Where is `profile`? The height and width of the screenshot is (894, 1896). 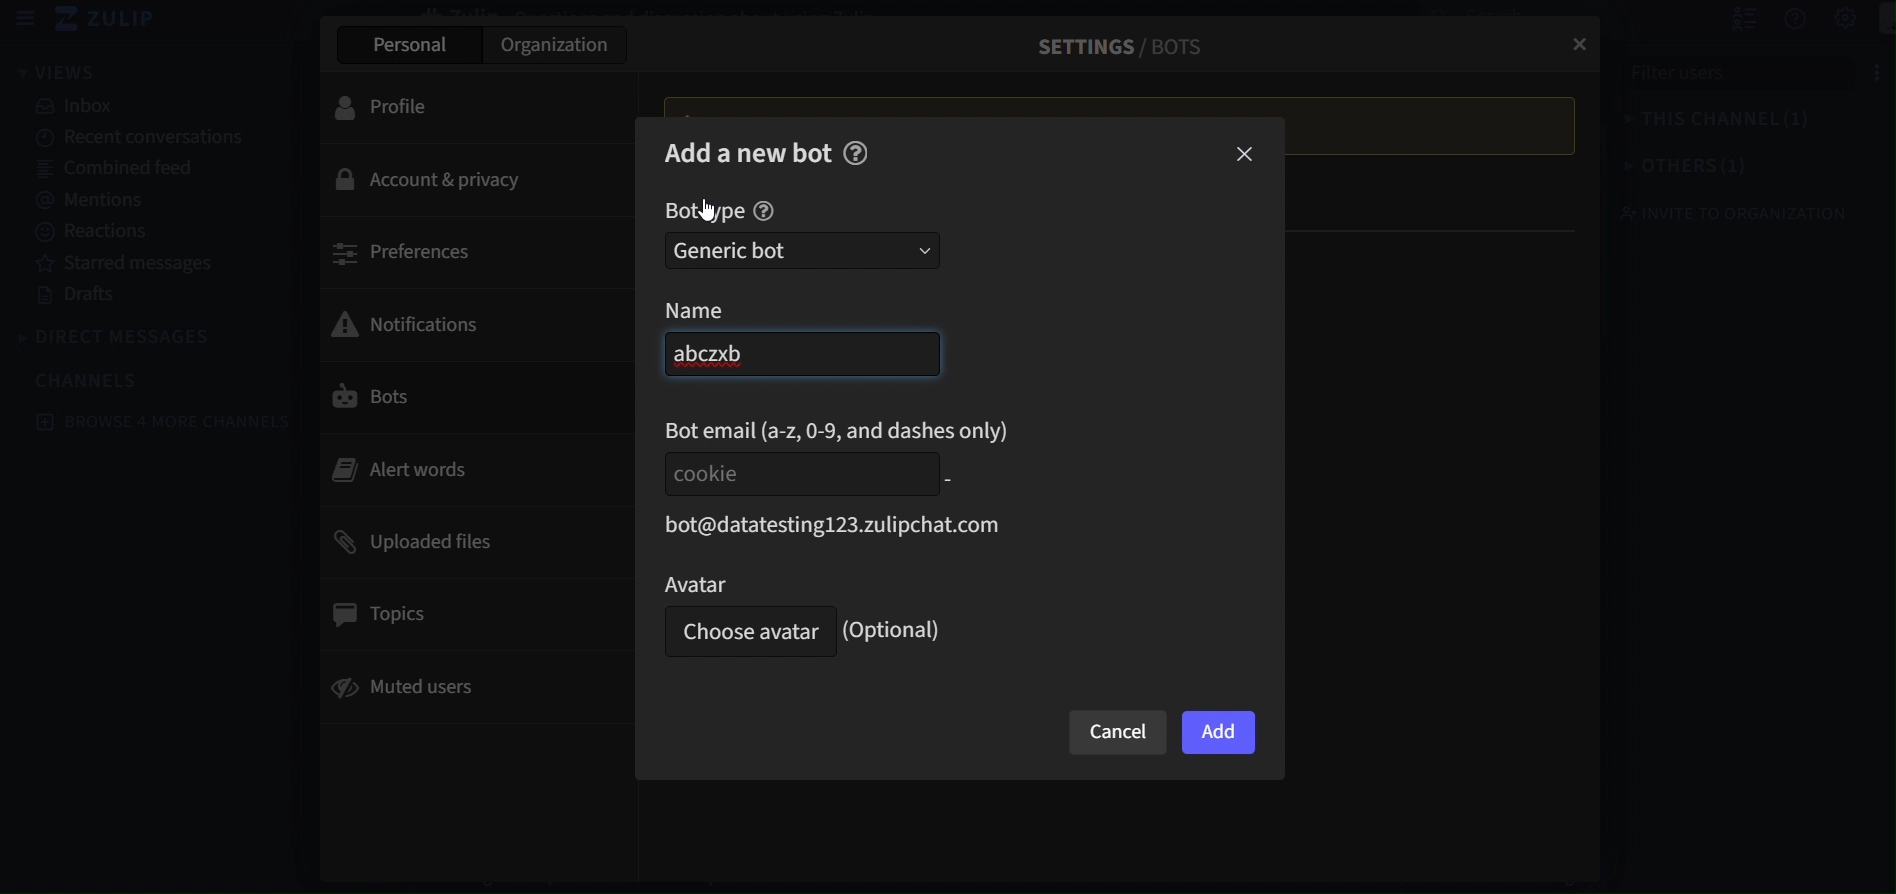 profile is located at coordinates (467, 105).